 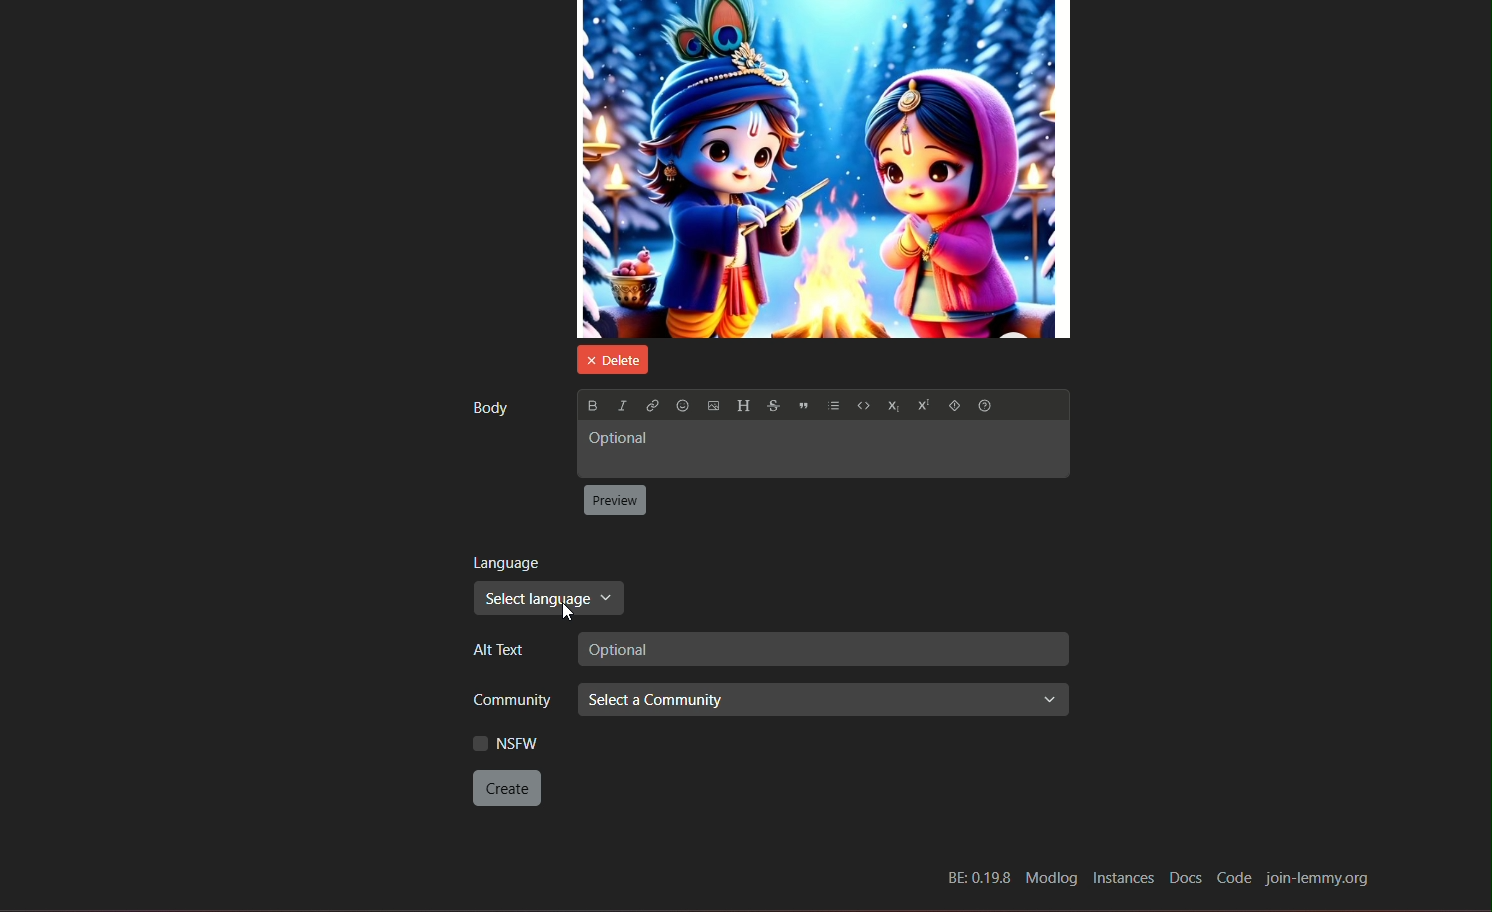 I want to click on Alt Text, so click(x=494, y=650).